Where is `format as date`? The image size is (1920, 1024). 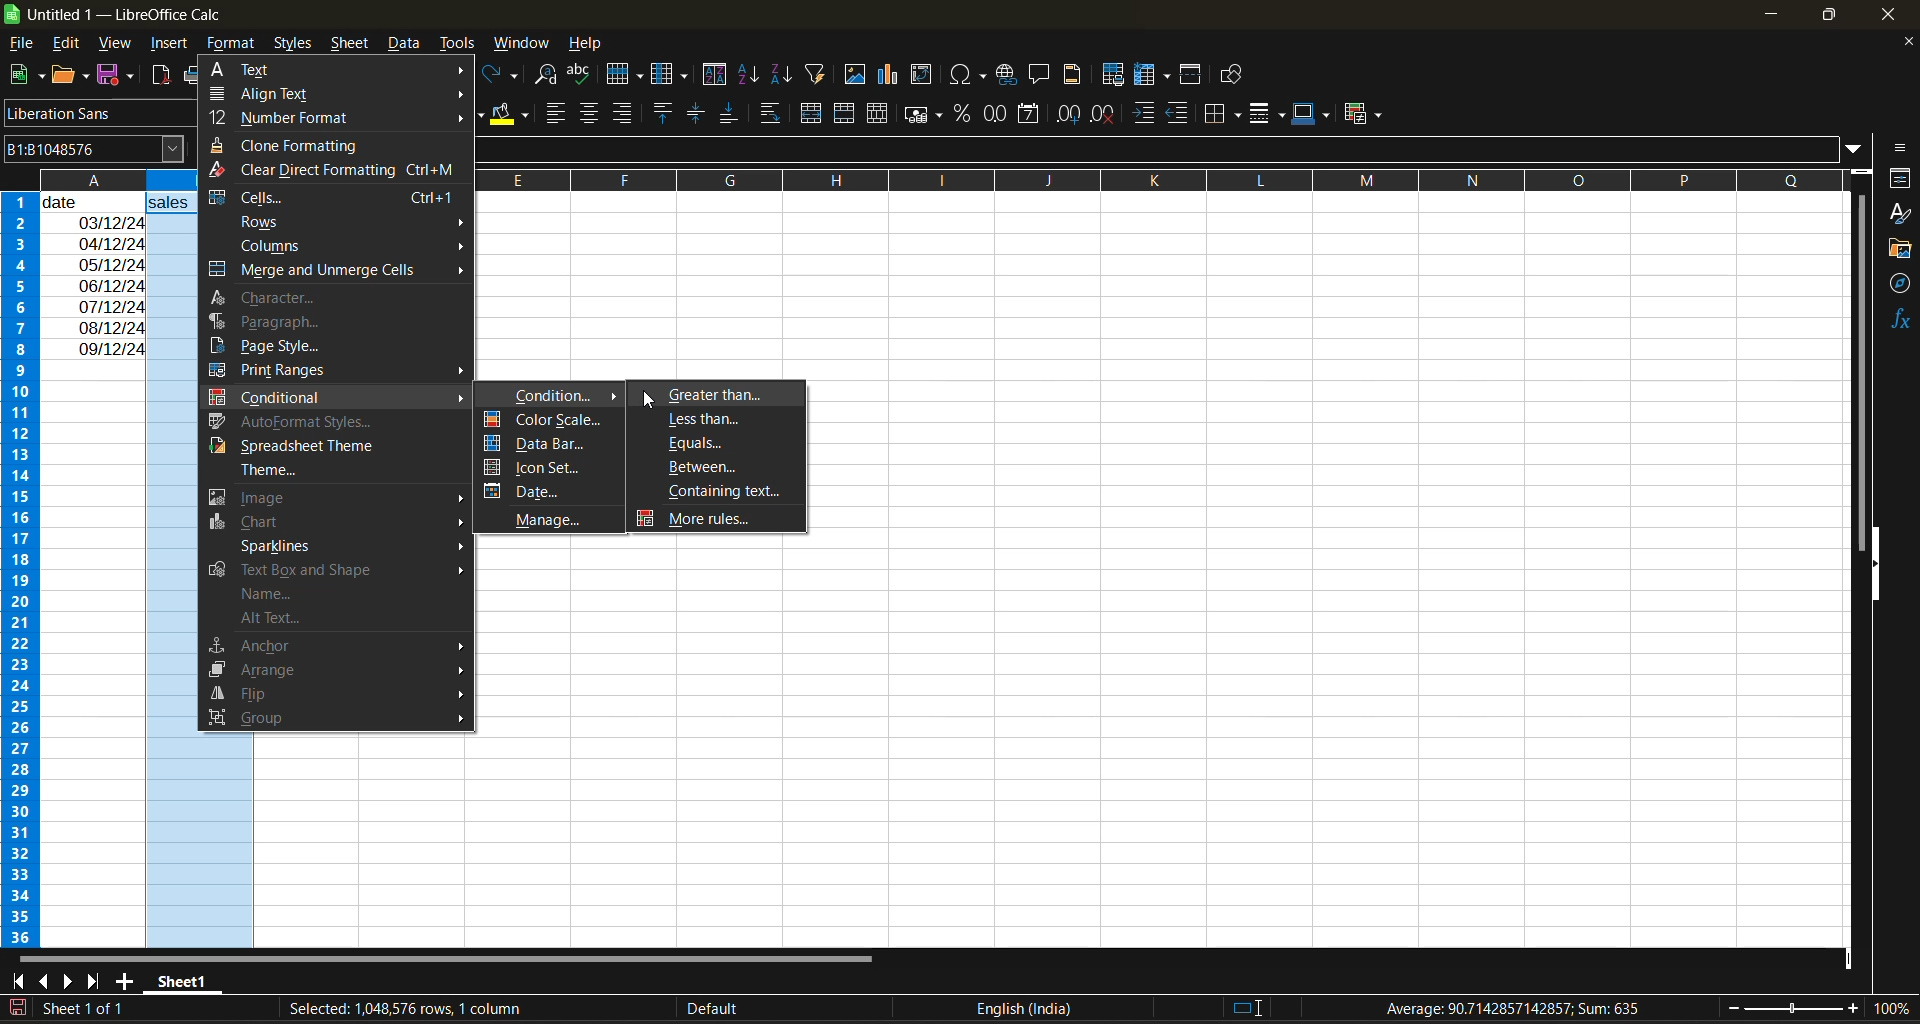
format as date is located at coordinates (1026, 115).